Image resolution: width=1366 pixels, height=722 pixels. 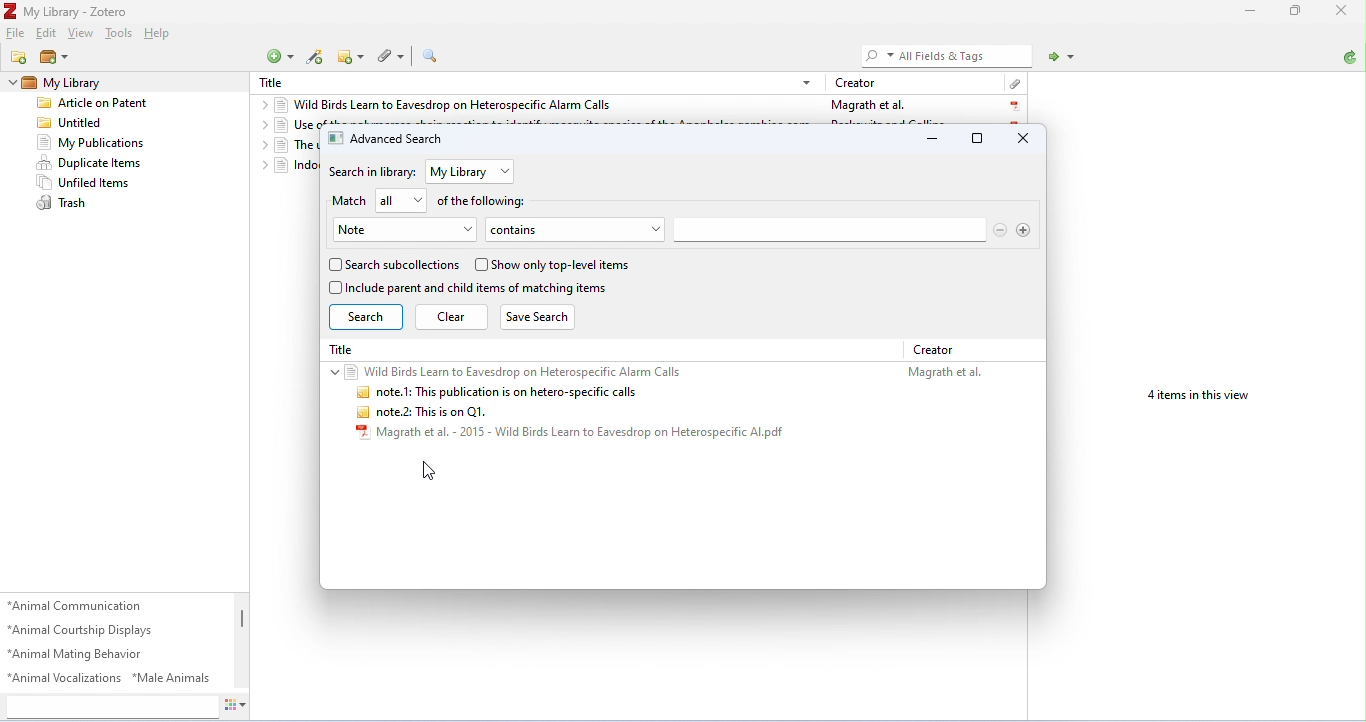 What do you see at coordinates (352, 201) in the screenshot?
I see `match` at bounding box center [352, 201].